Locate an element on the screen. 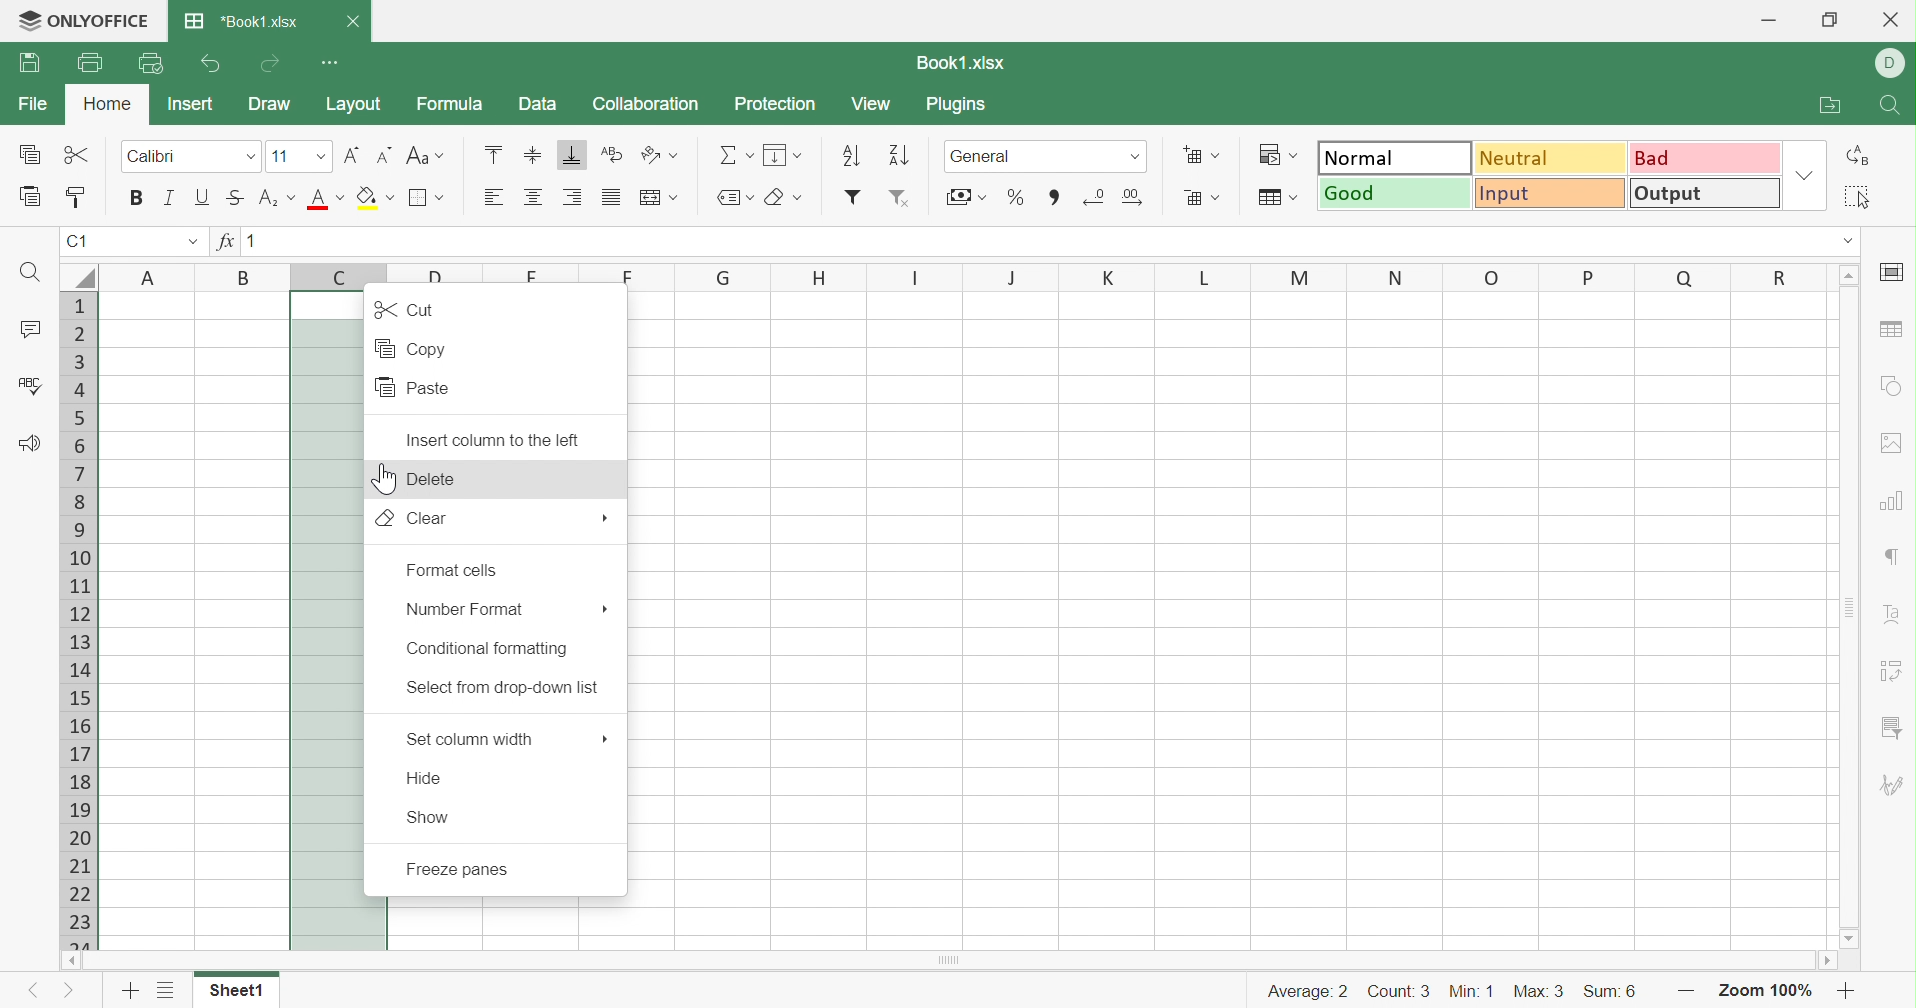 This screenshot has width=1916, height=1008. Slicer settings is located at coordinates (1889, 728).